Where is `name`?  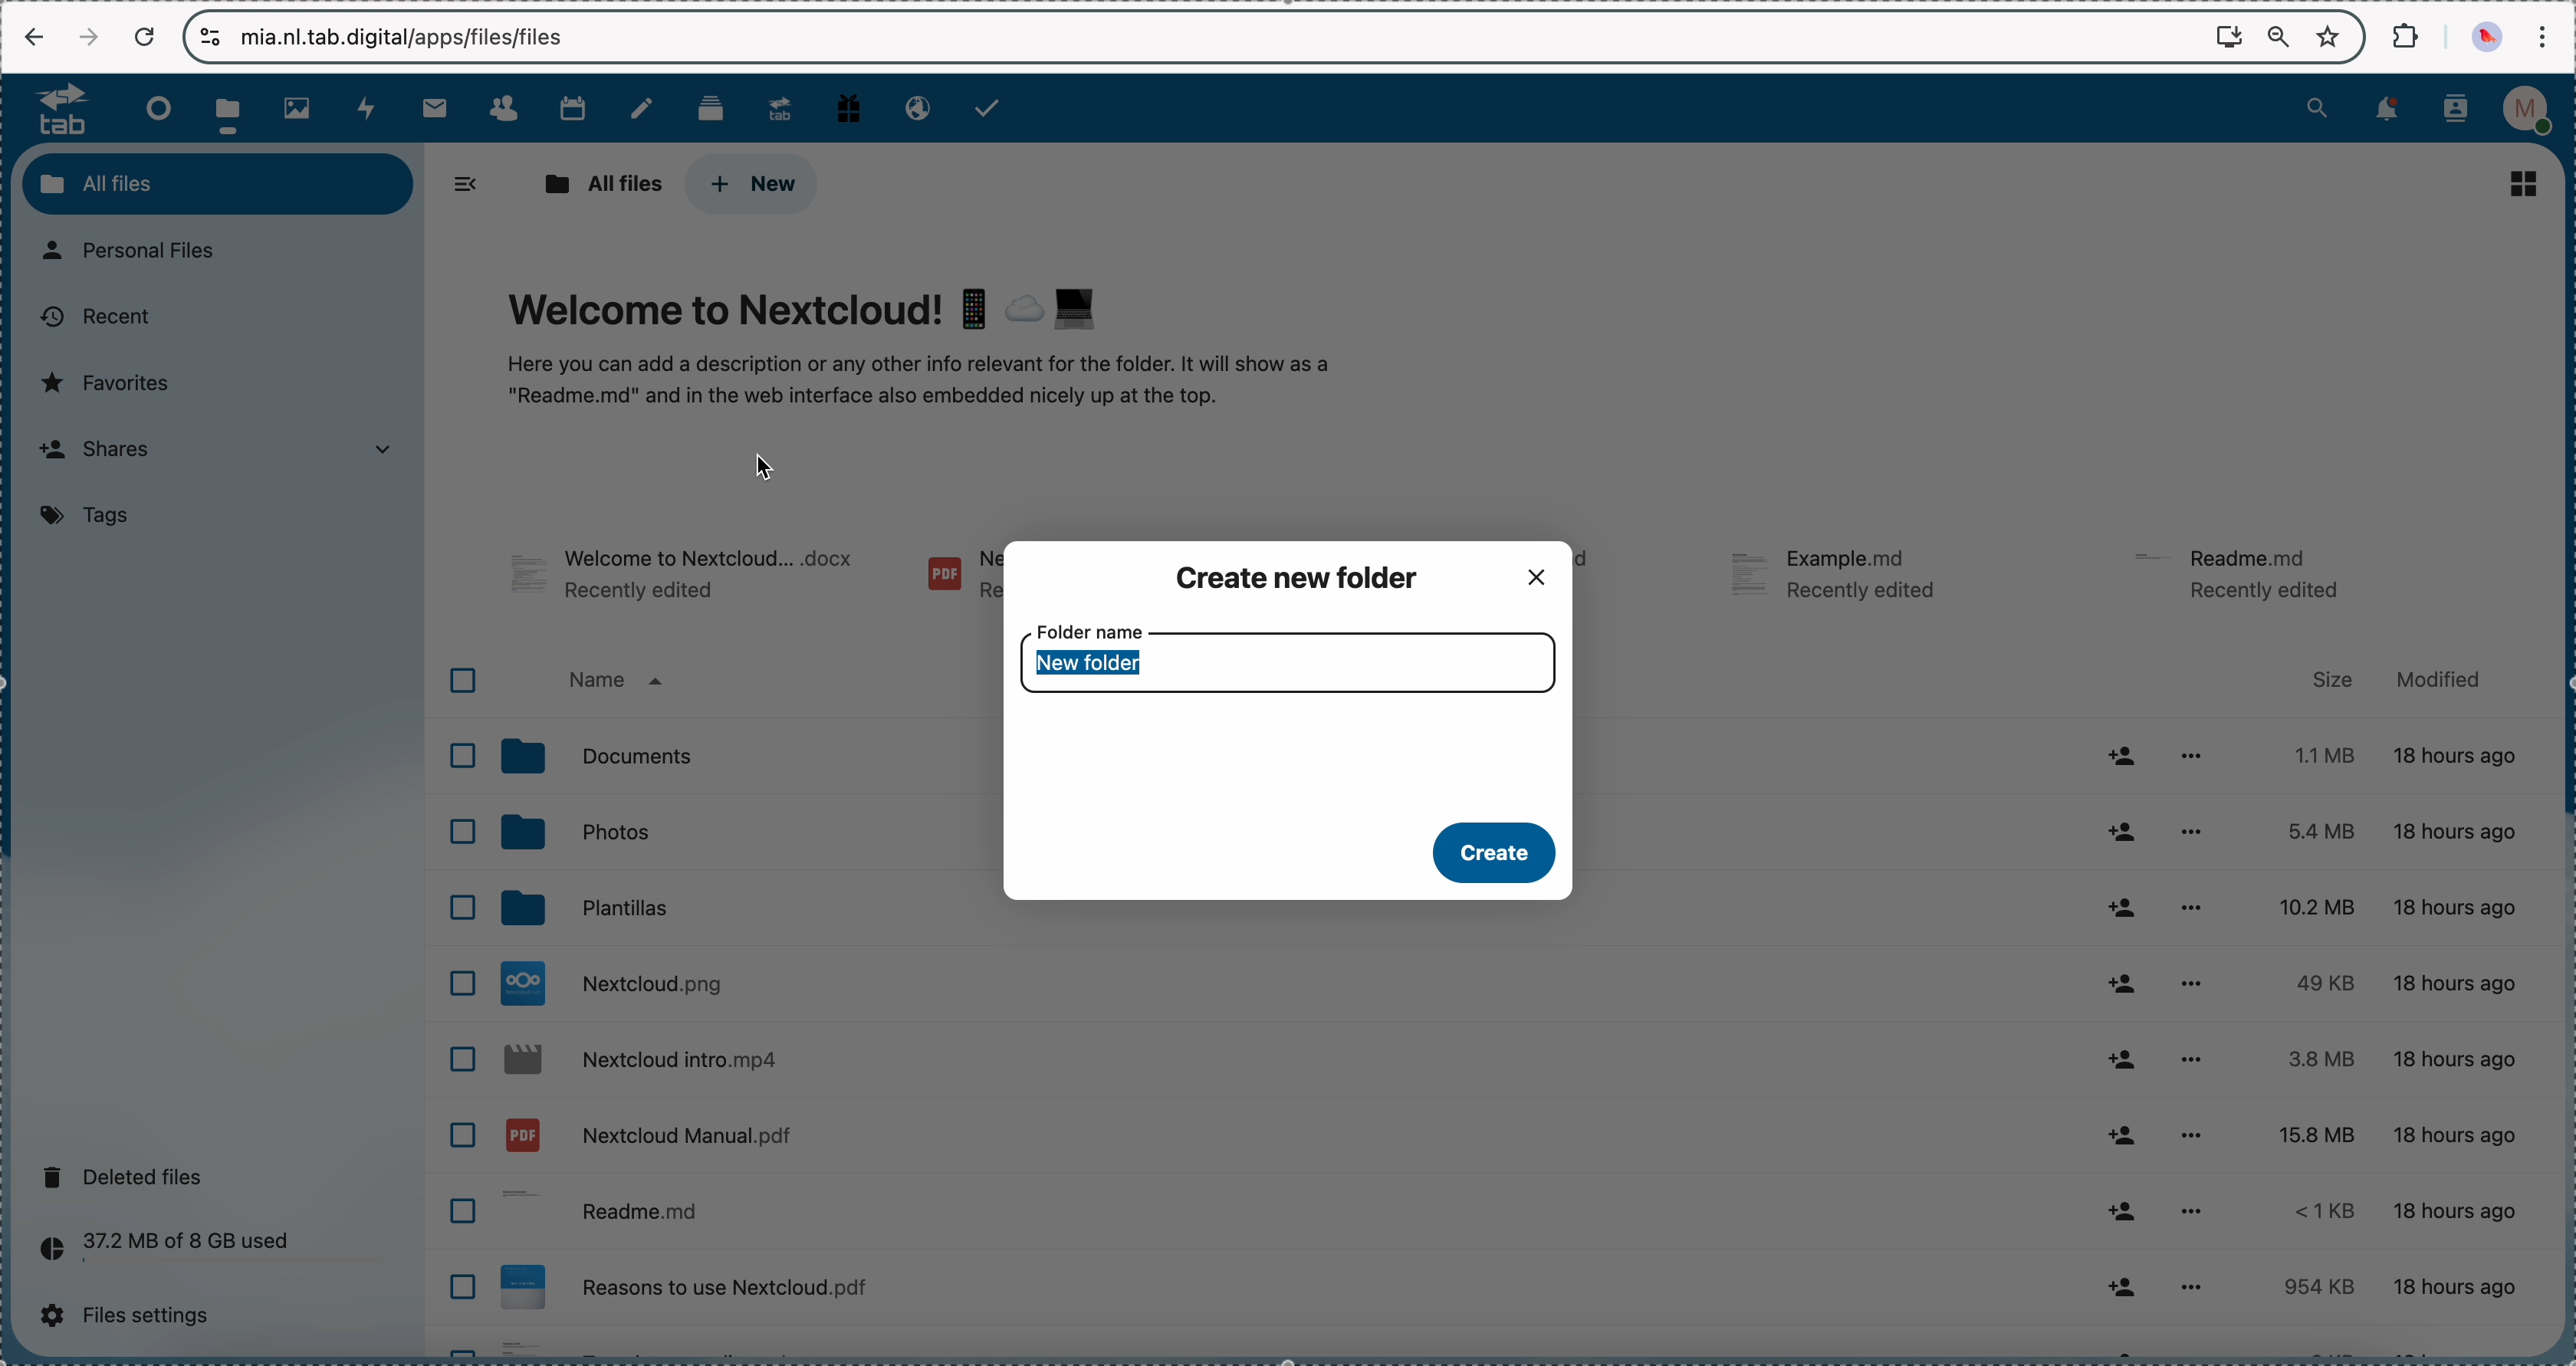
name is located at coordinates (617, 683).